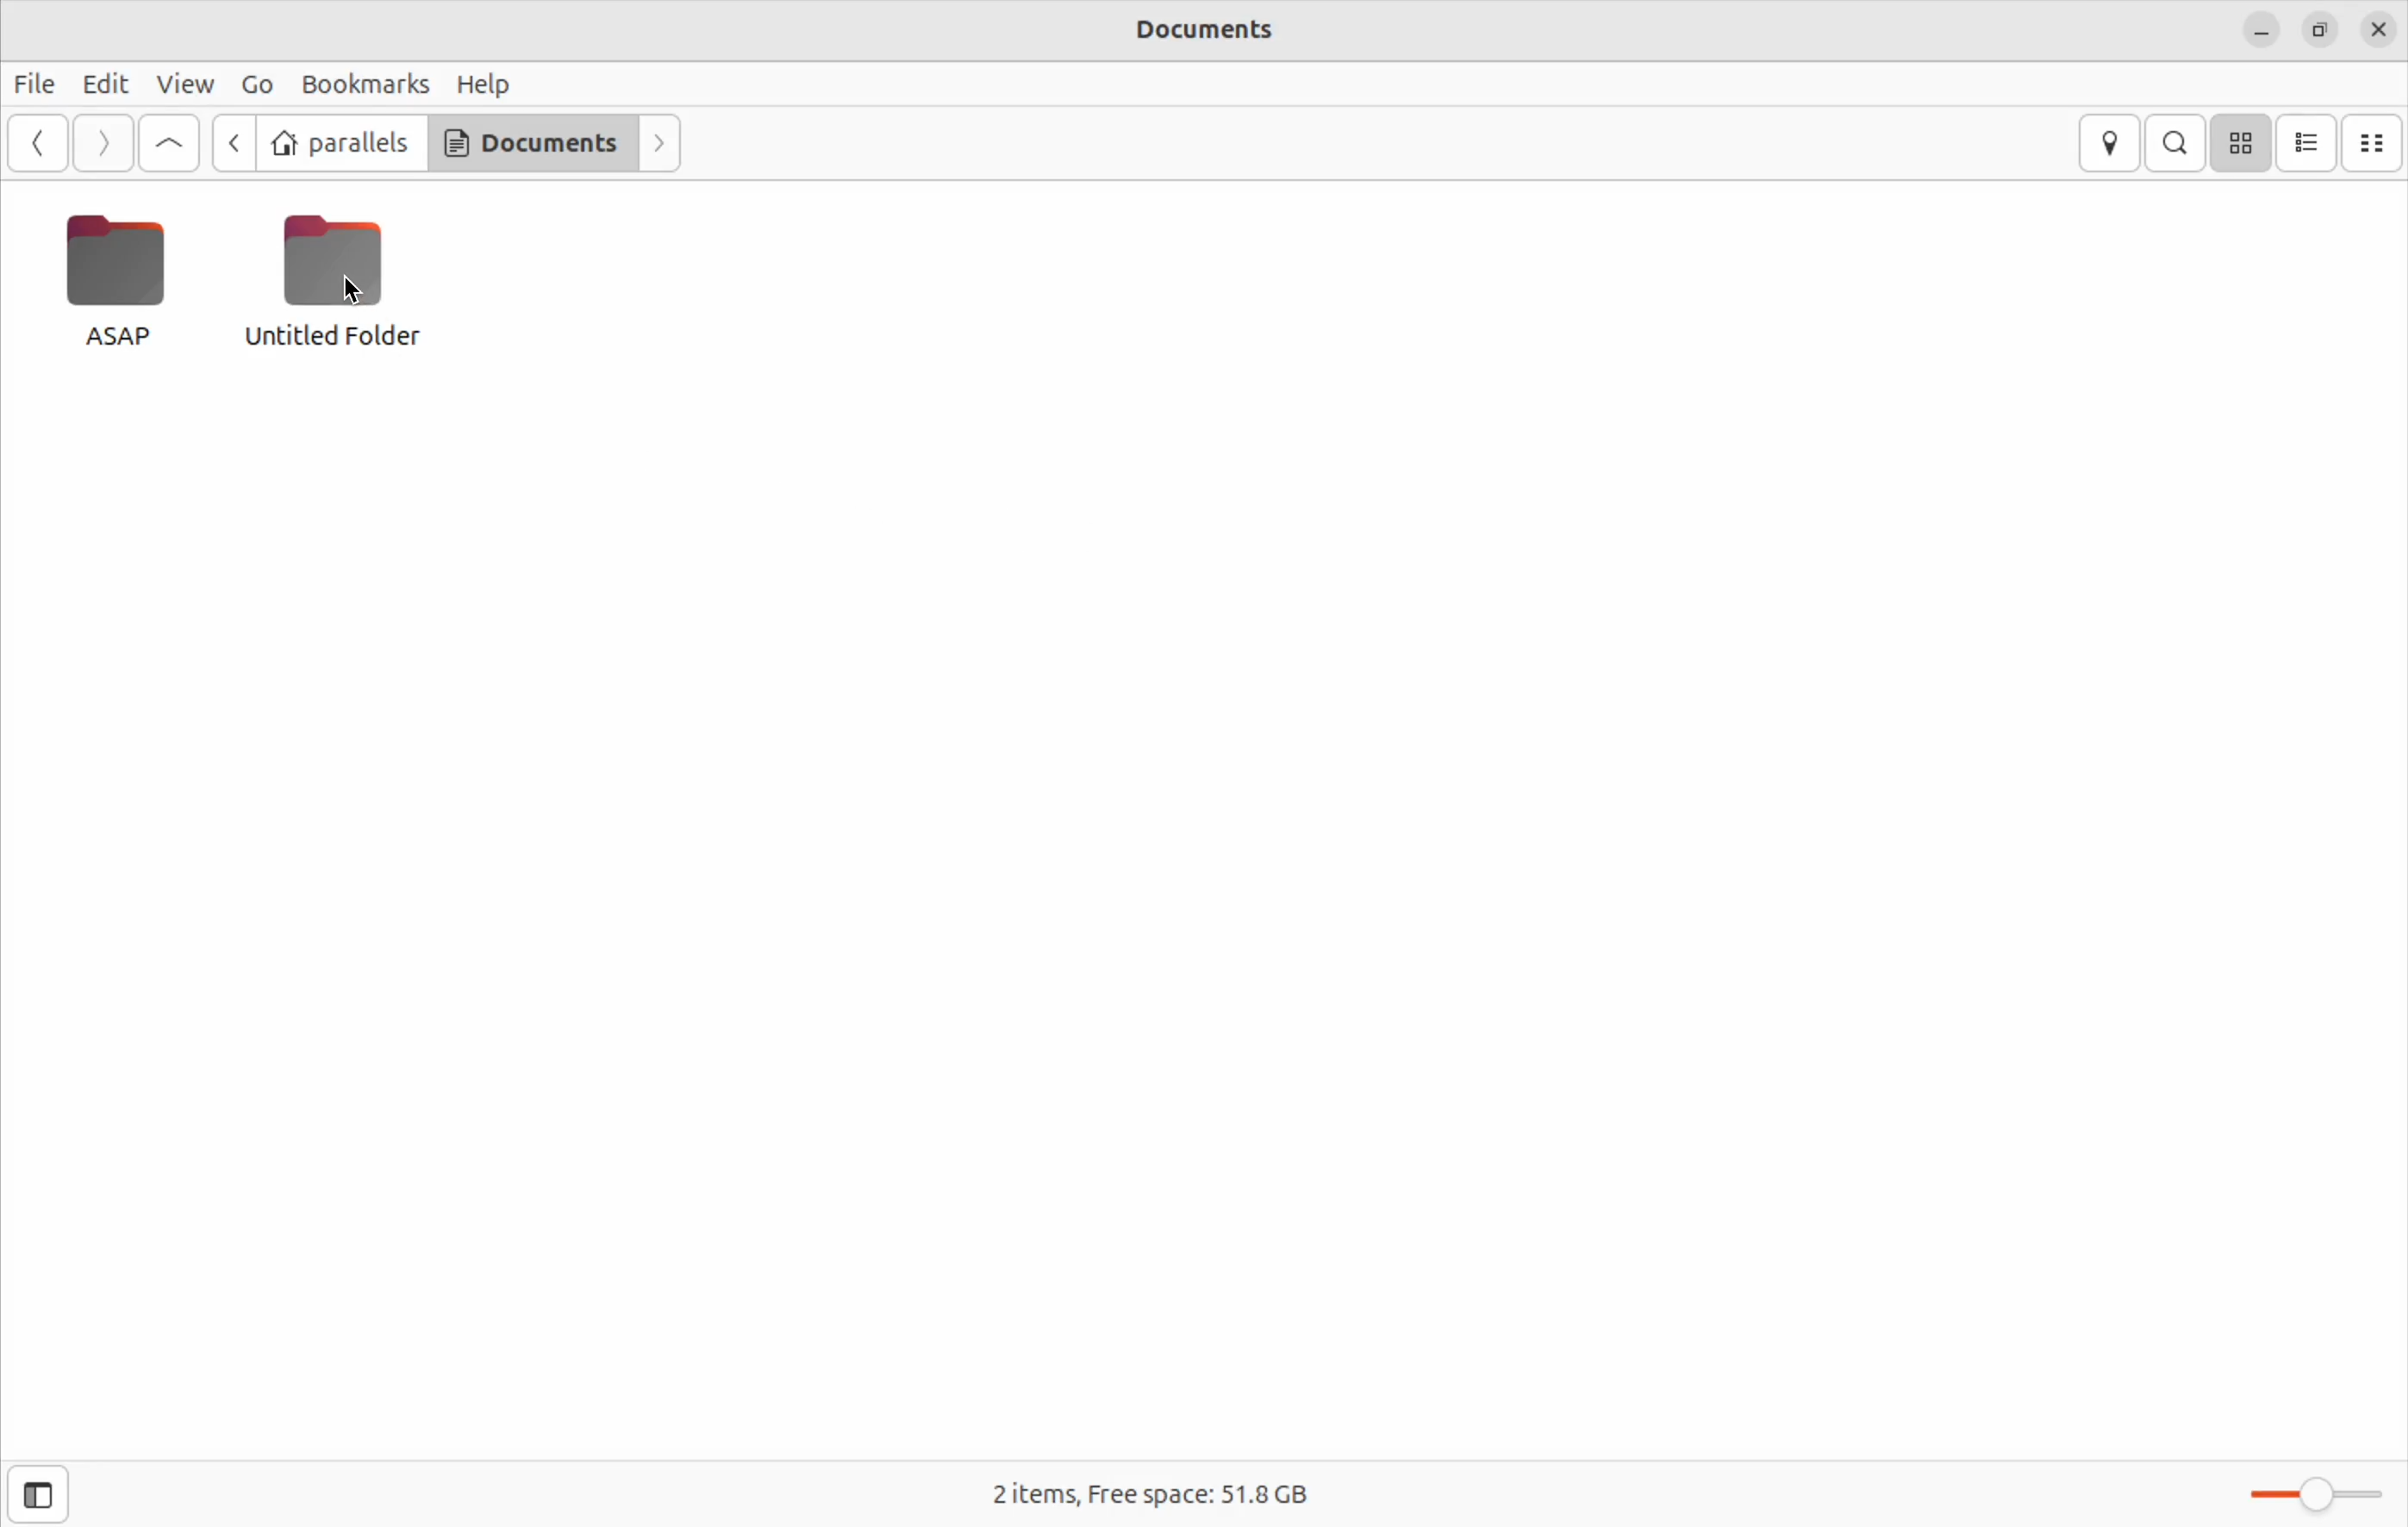  I want to click on list view, so click(2311, 141).